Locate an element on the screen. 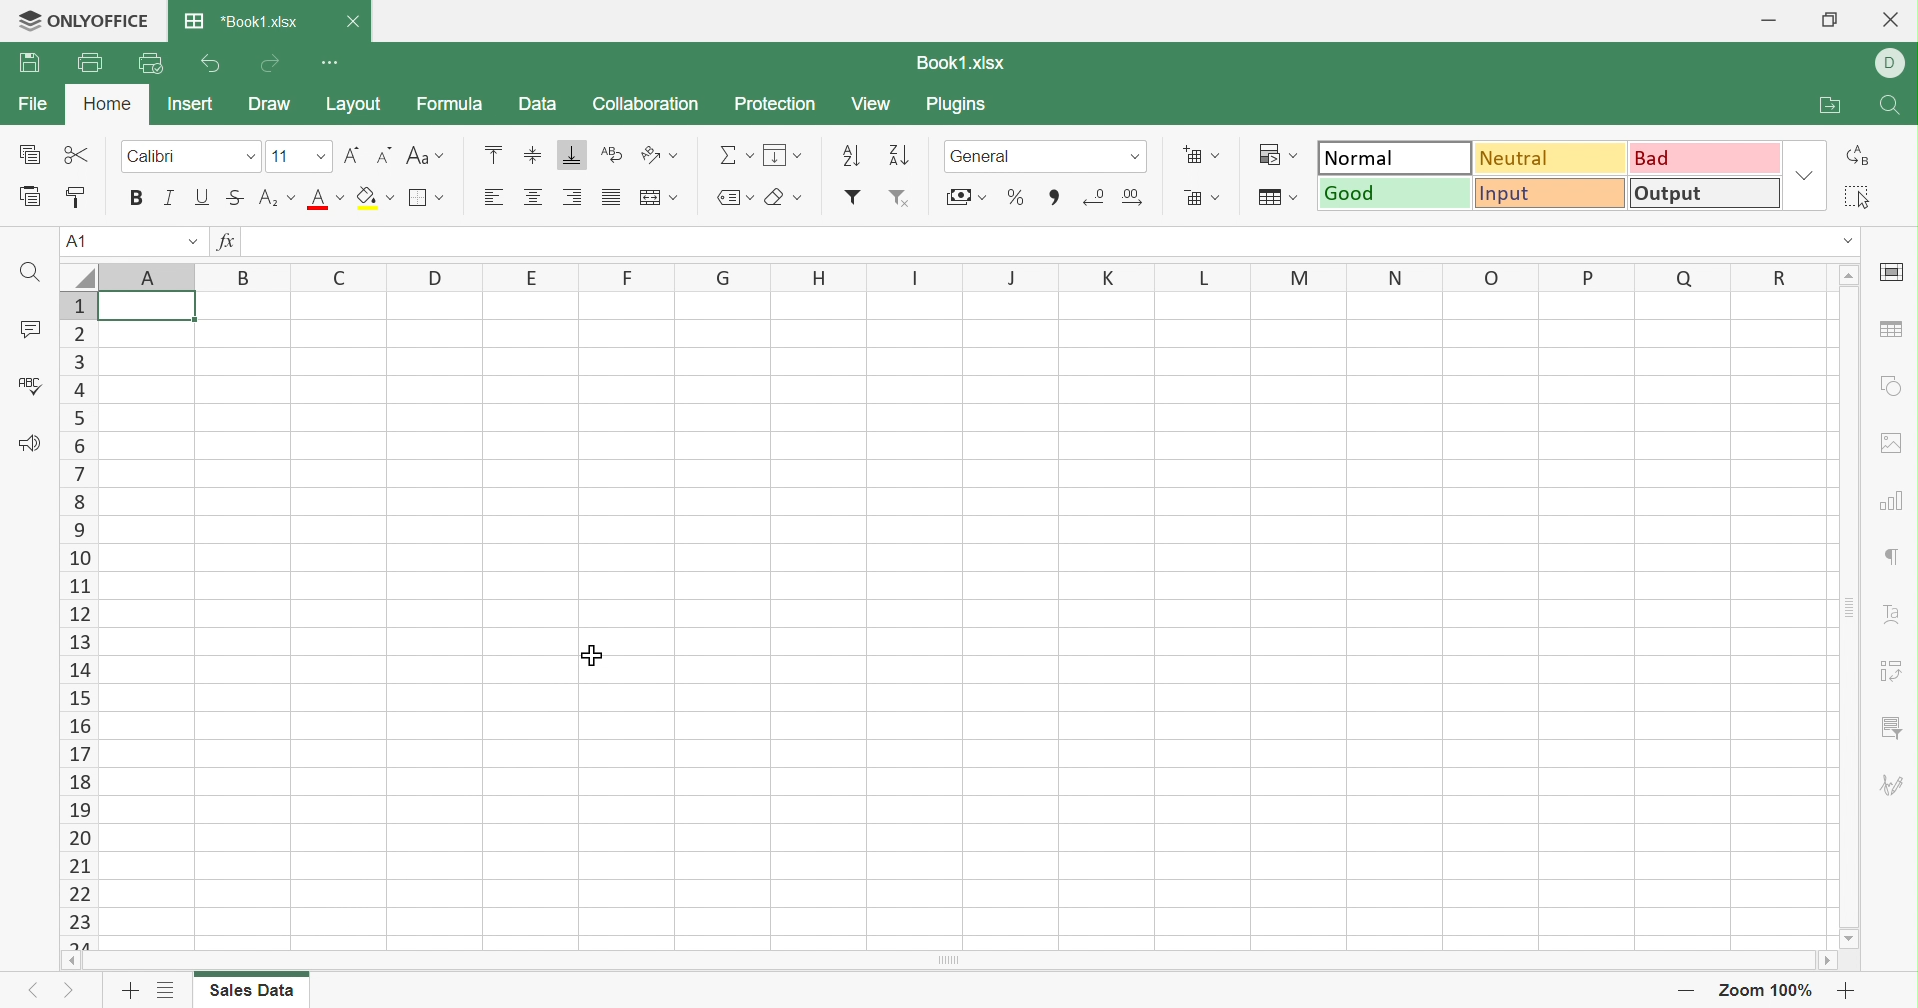 The height and width of the screenshot is (1008, 1918). Pivot Table settings is located at coordinates (1893, 671).